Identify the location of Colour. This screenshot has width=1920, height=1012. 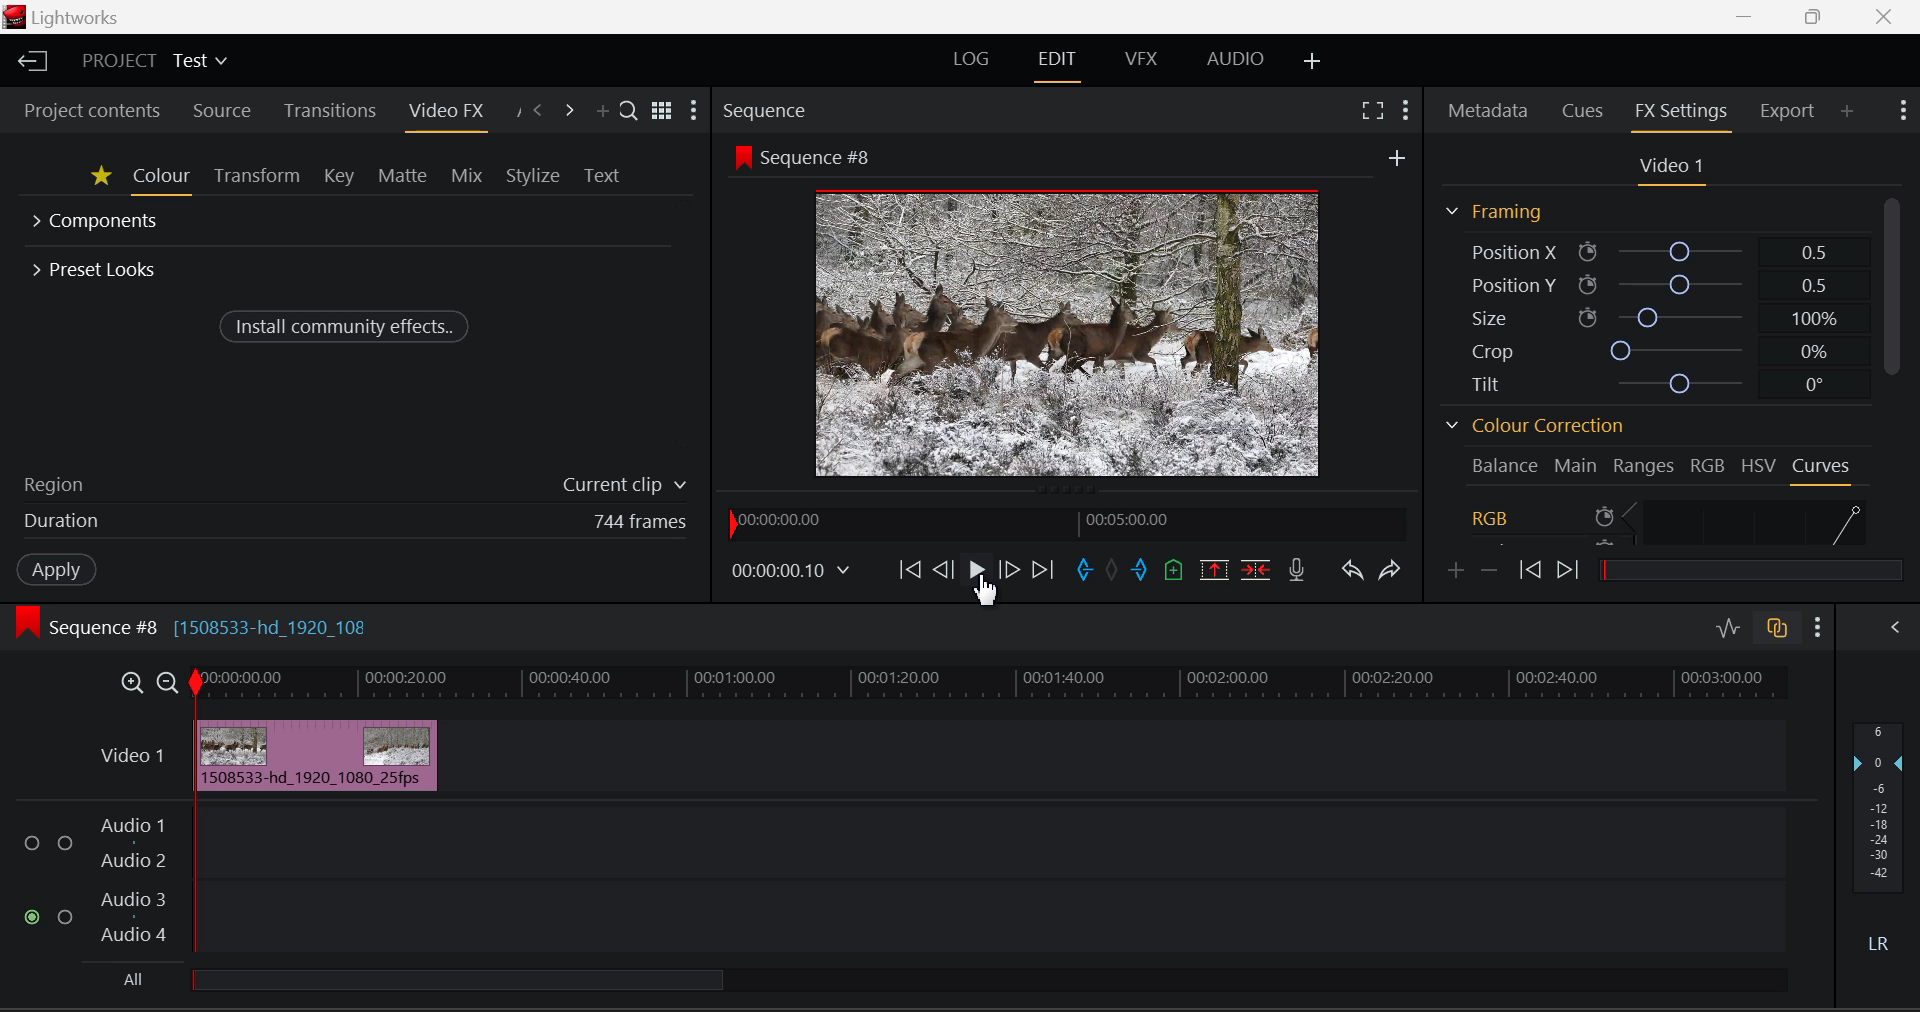
(162, 179).